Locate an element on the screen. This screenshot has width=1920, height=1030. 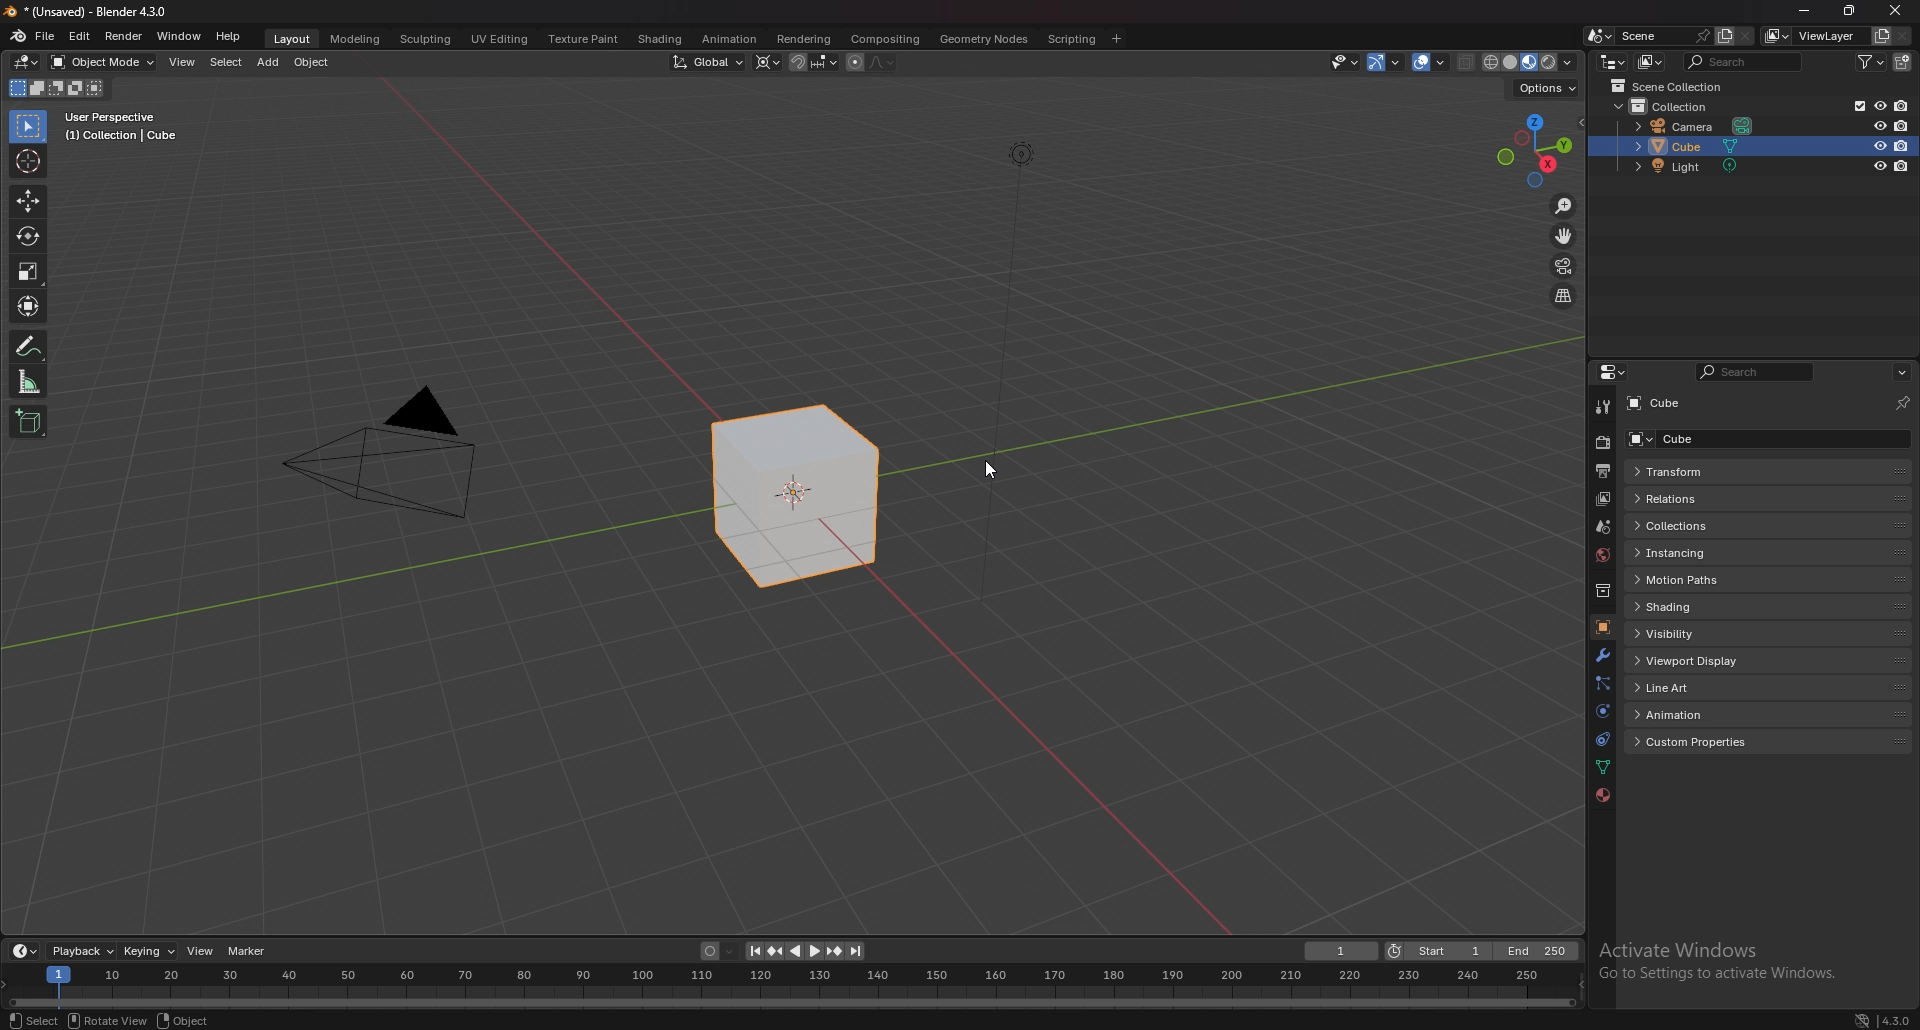
toggle xrays is located at coordinates (1467, 63).